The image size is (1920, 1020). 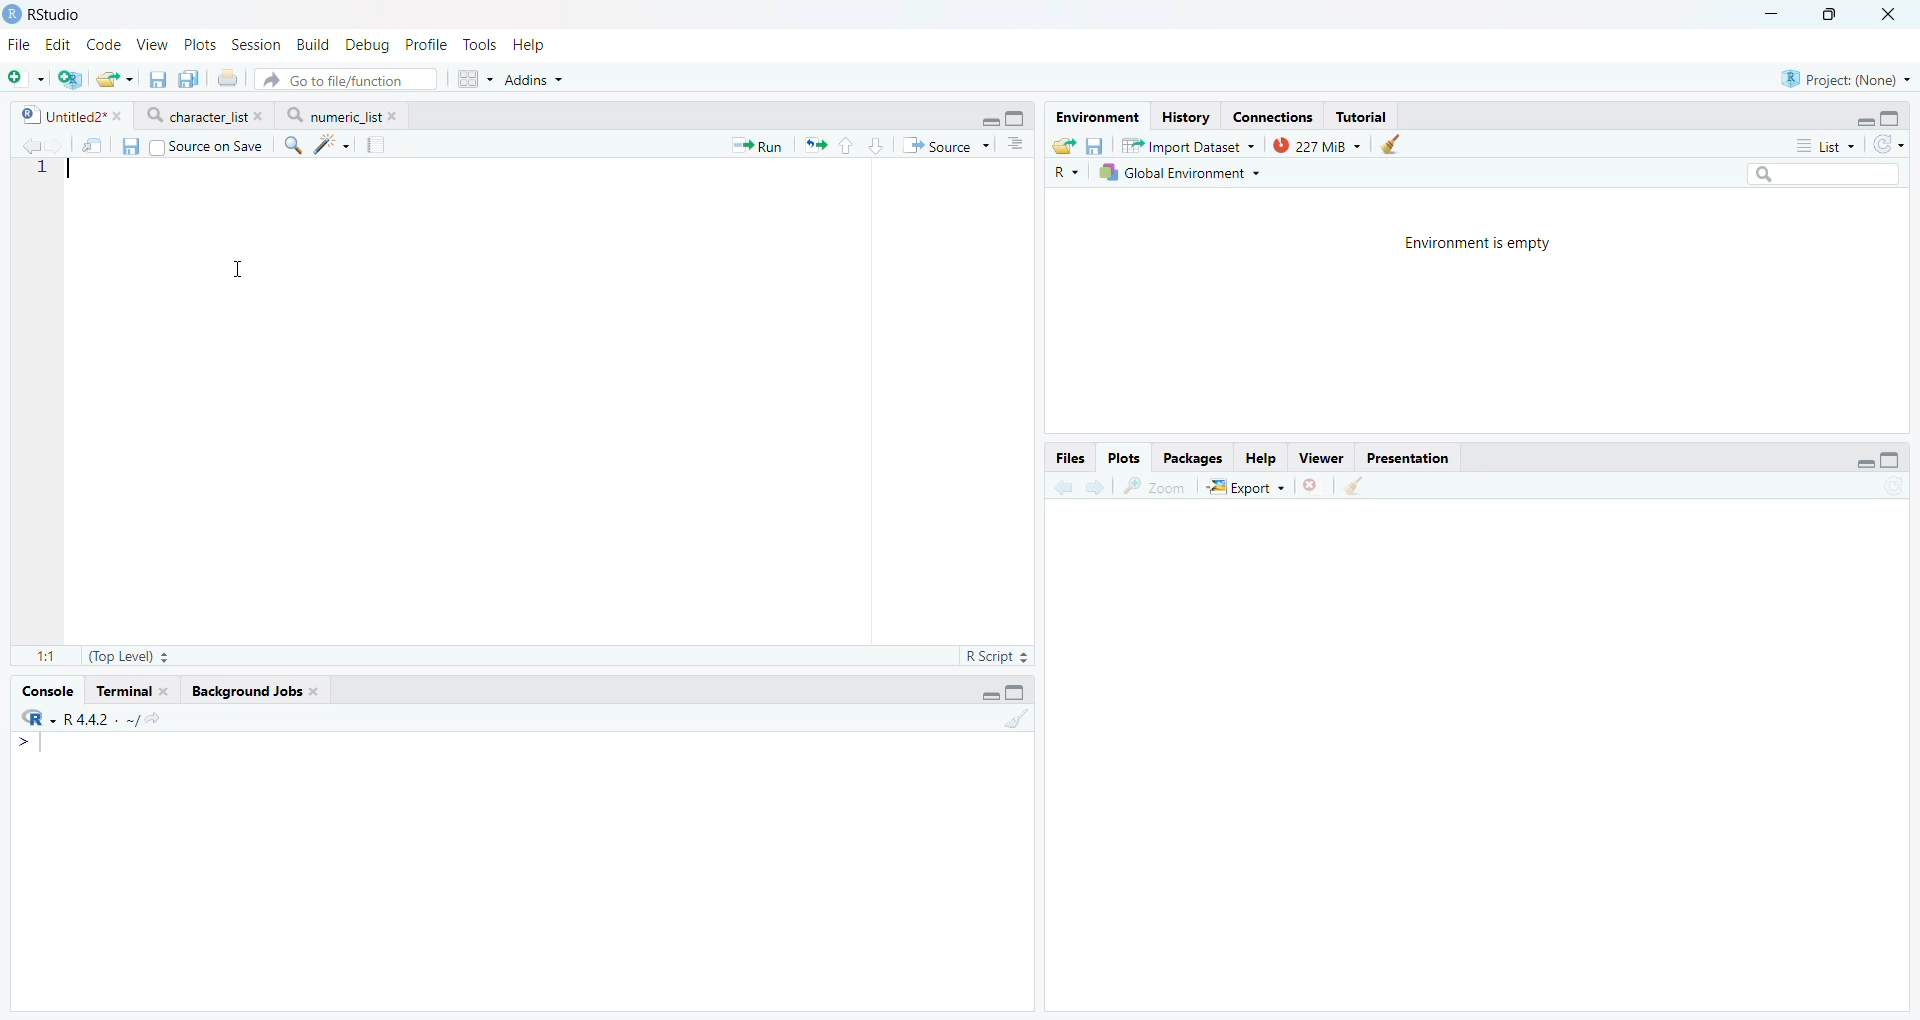 I want to click on Export history log, so click(x=1065, y=146).